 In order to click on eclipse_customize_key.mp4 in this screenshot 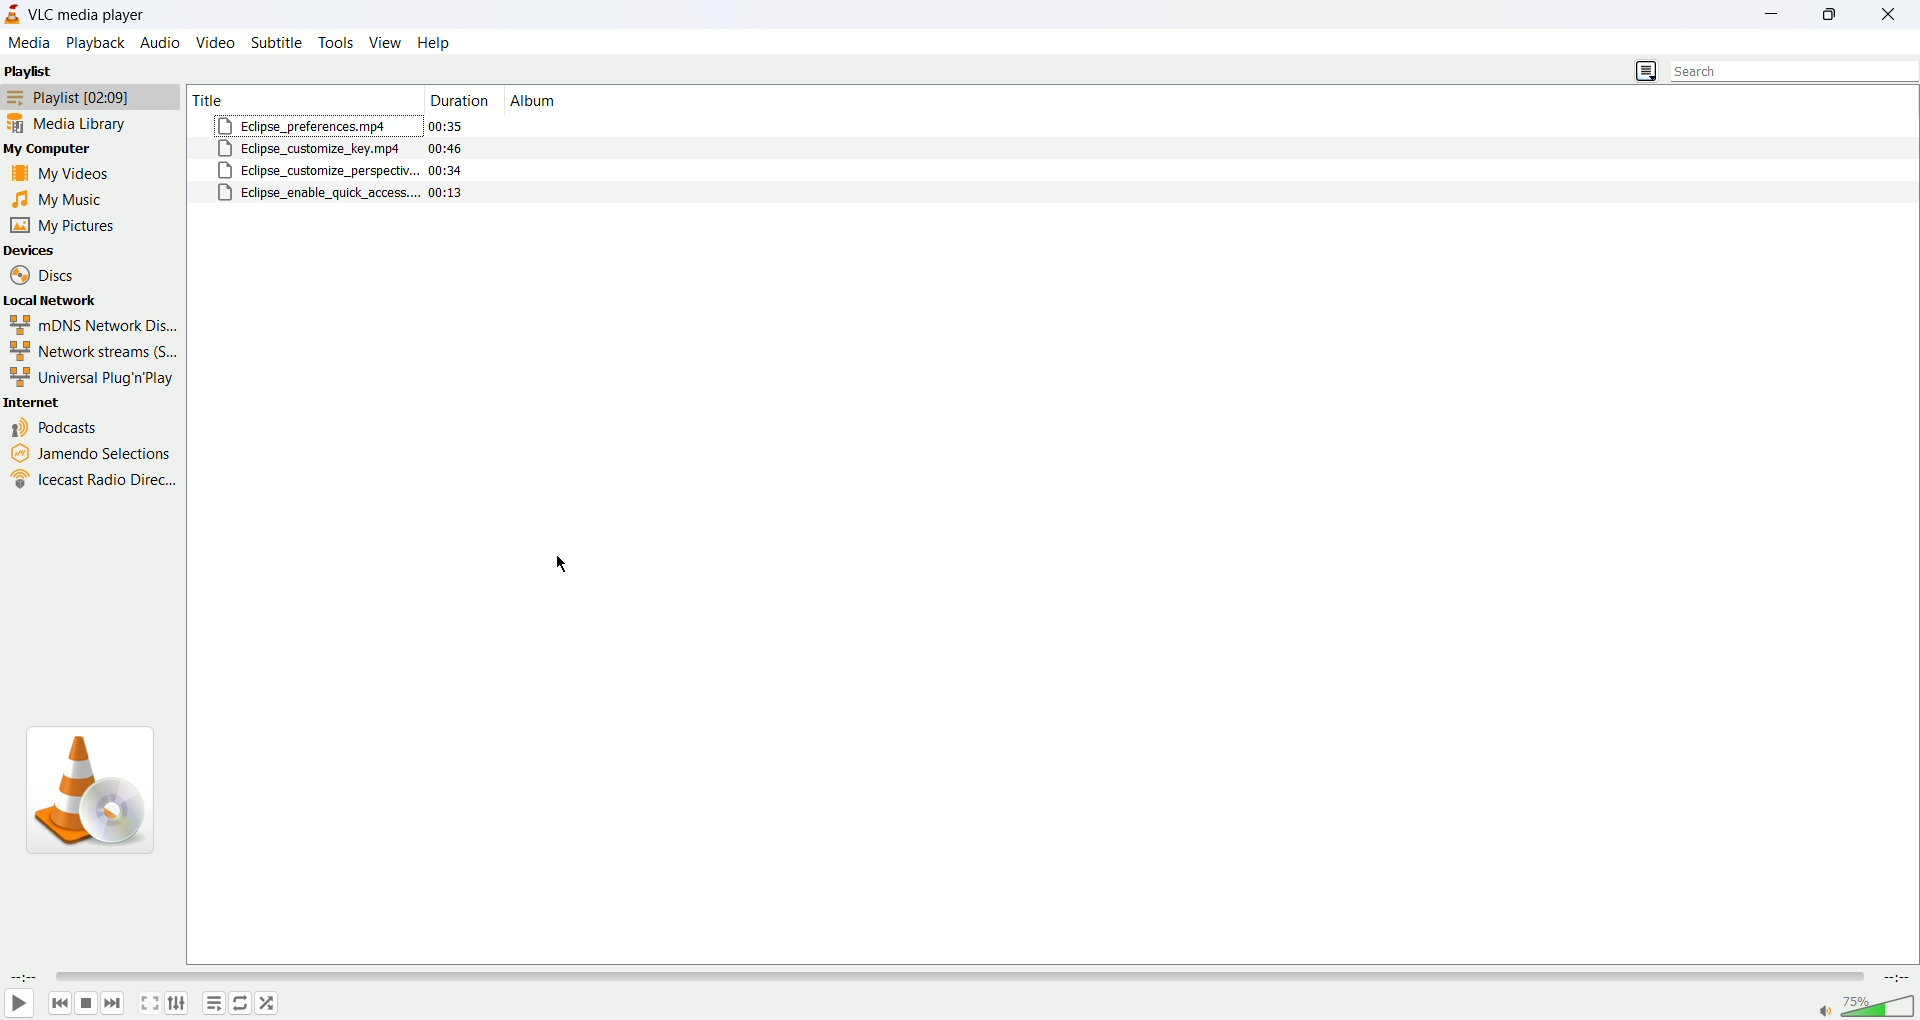, I will do `click(314, 148)`.